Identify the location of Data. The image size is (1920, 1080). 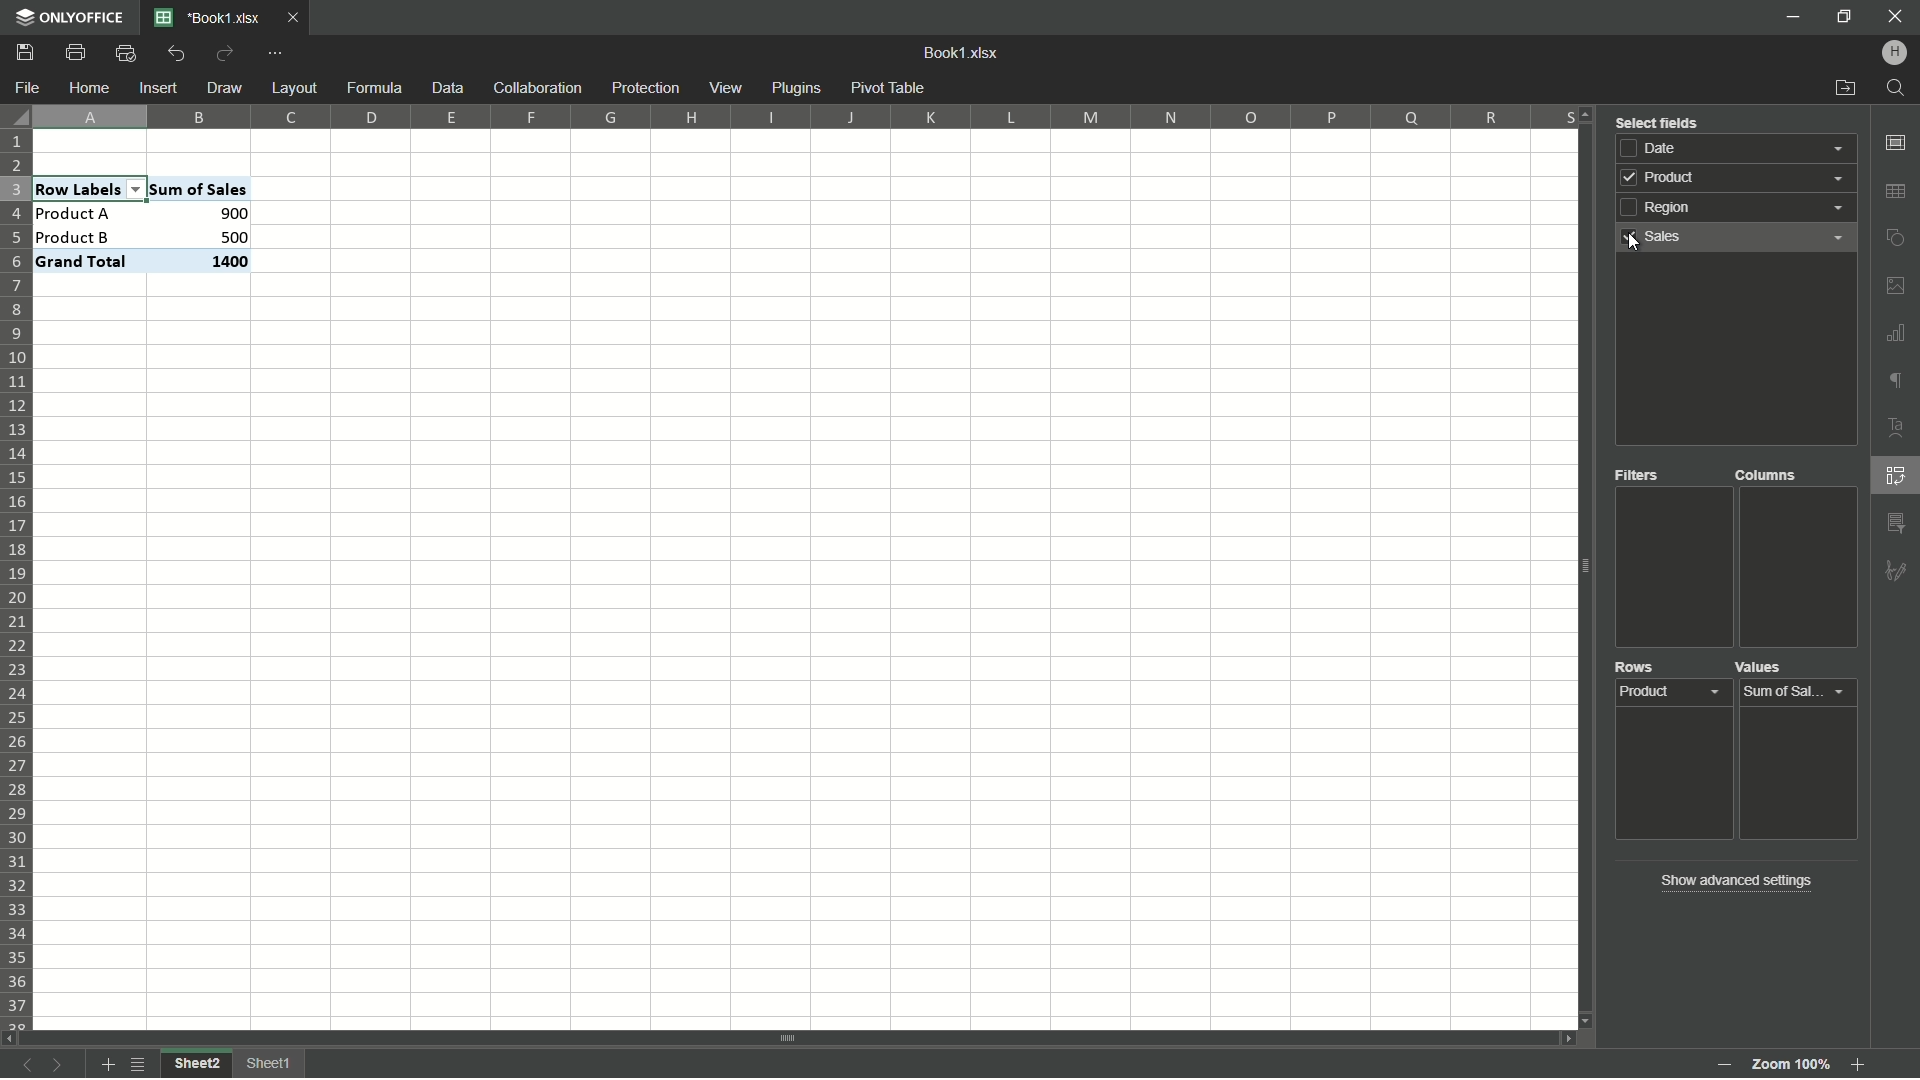
(444, 87).